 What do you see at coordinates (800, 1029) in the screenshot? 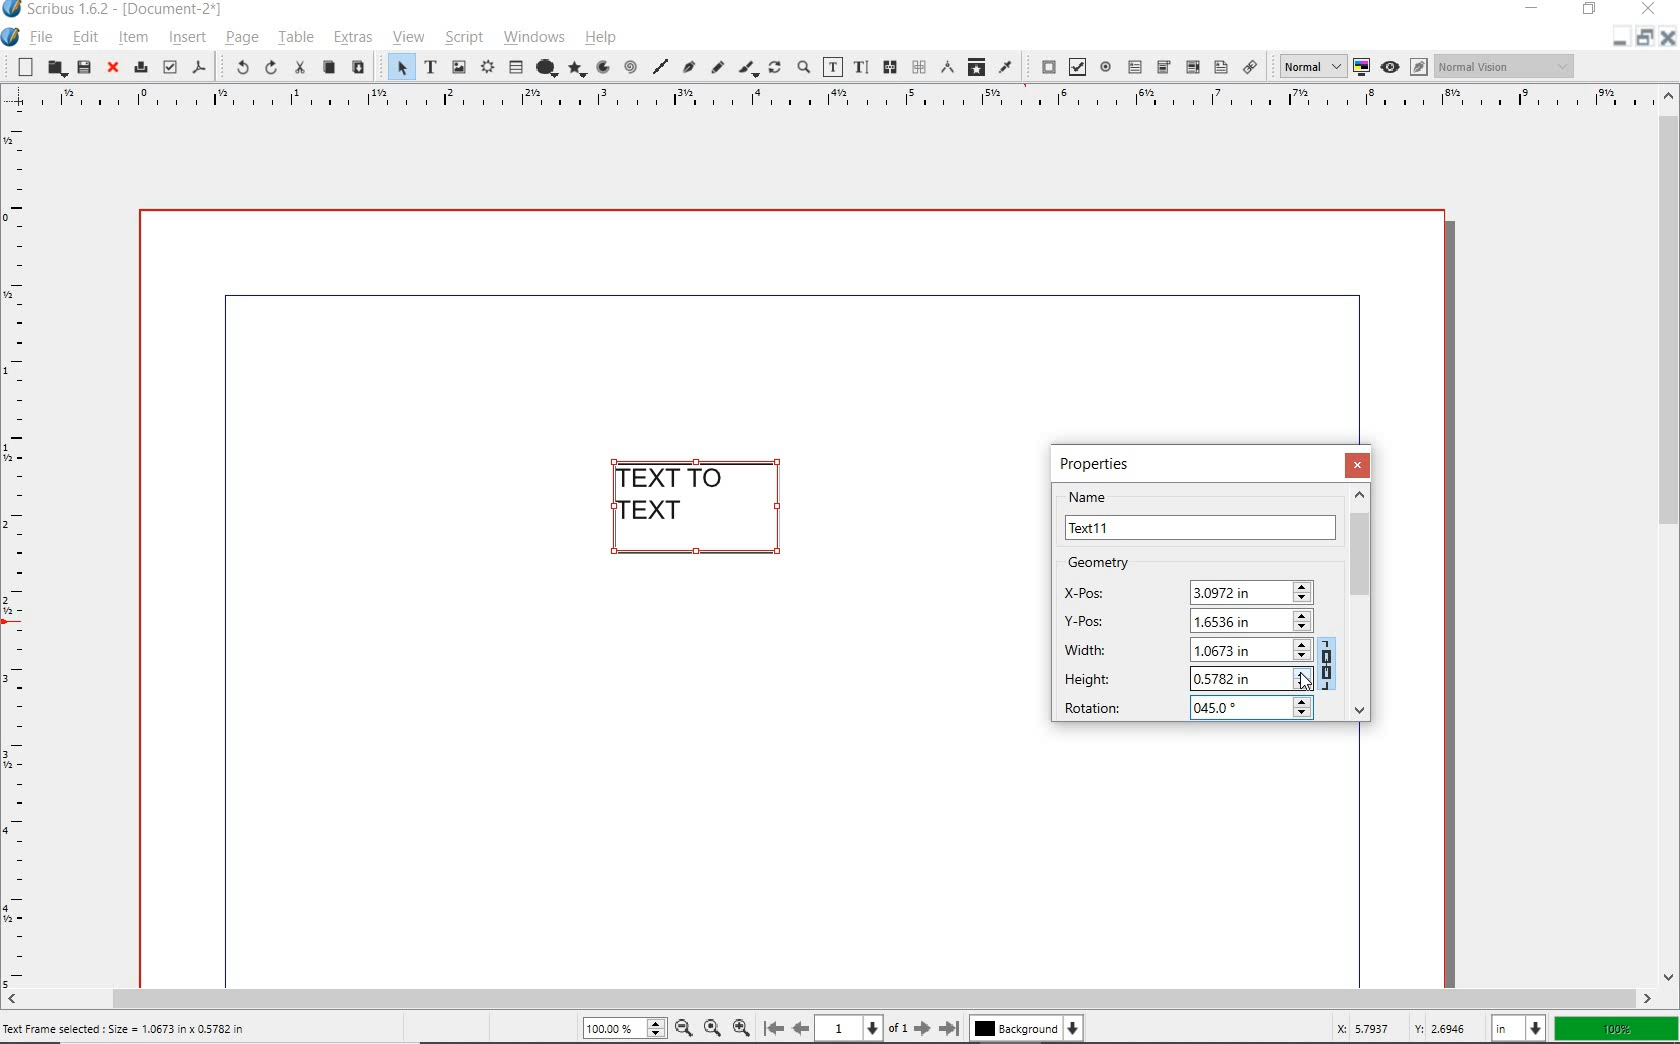
I see `move to previous` at bounding box center [800, 1029].